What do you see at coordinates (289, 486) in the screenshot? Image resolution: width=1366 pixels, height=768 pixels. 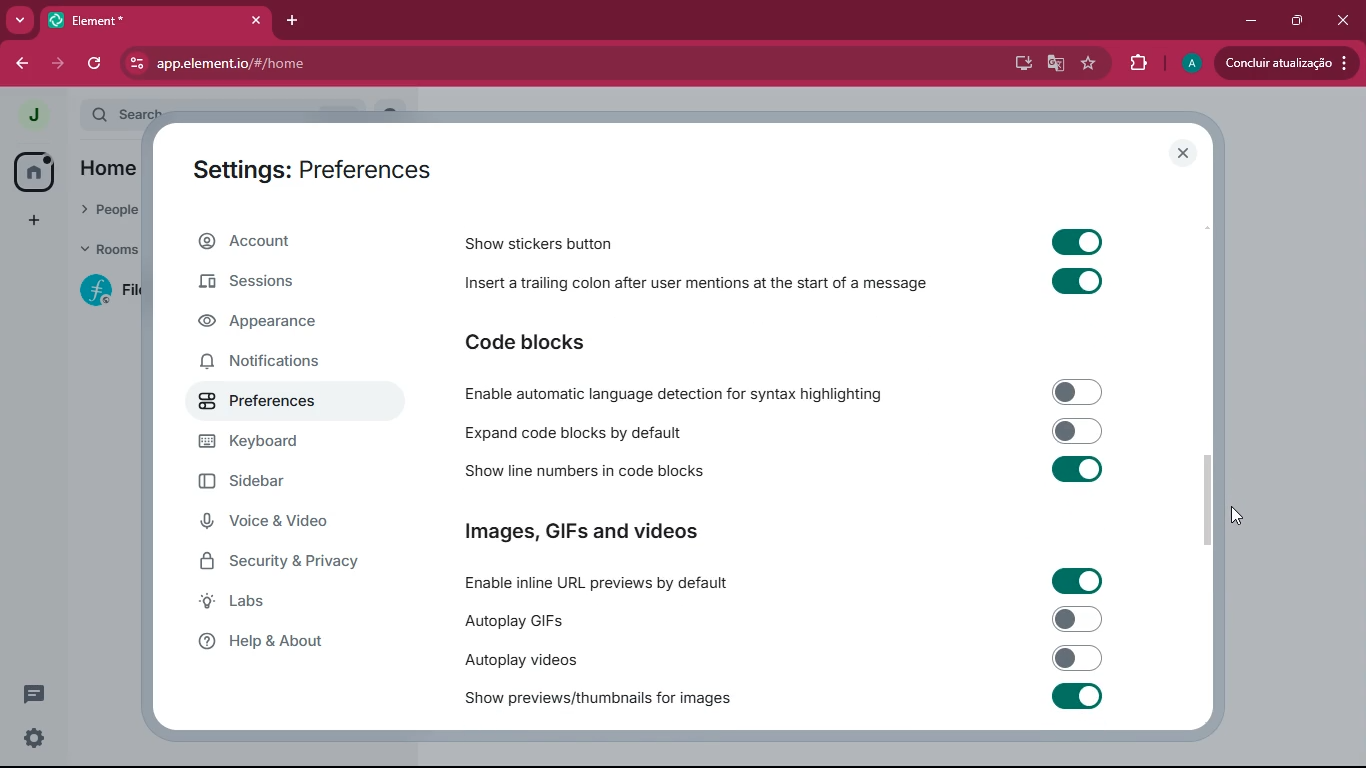 I see `sidebar` at bounding box center [289, 486].